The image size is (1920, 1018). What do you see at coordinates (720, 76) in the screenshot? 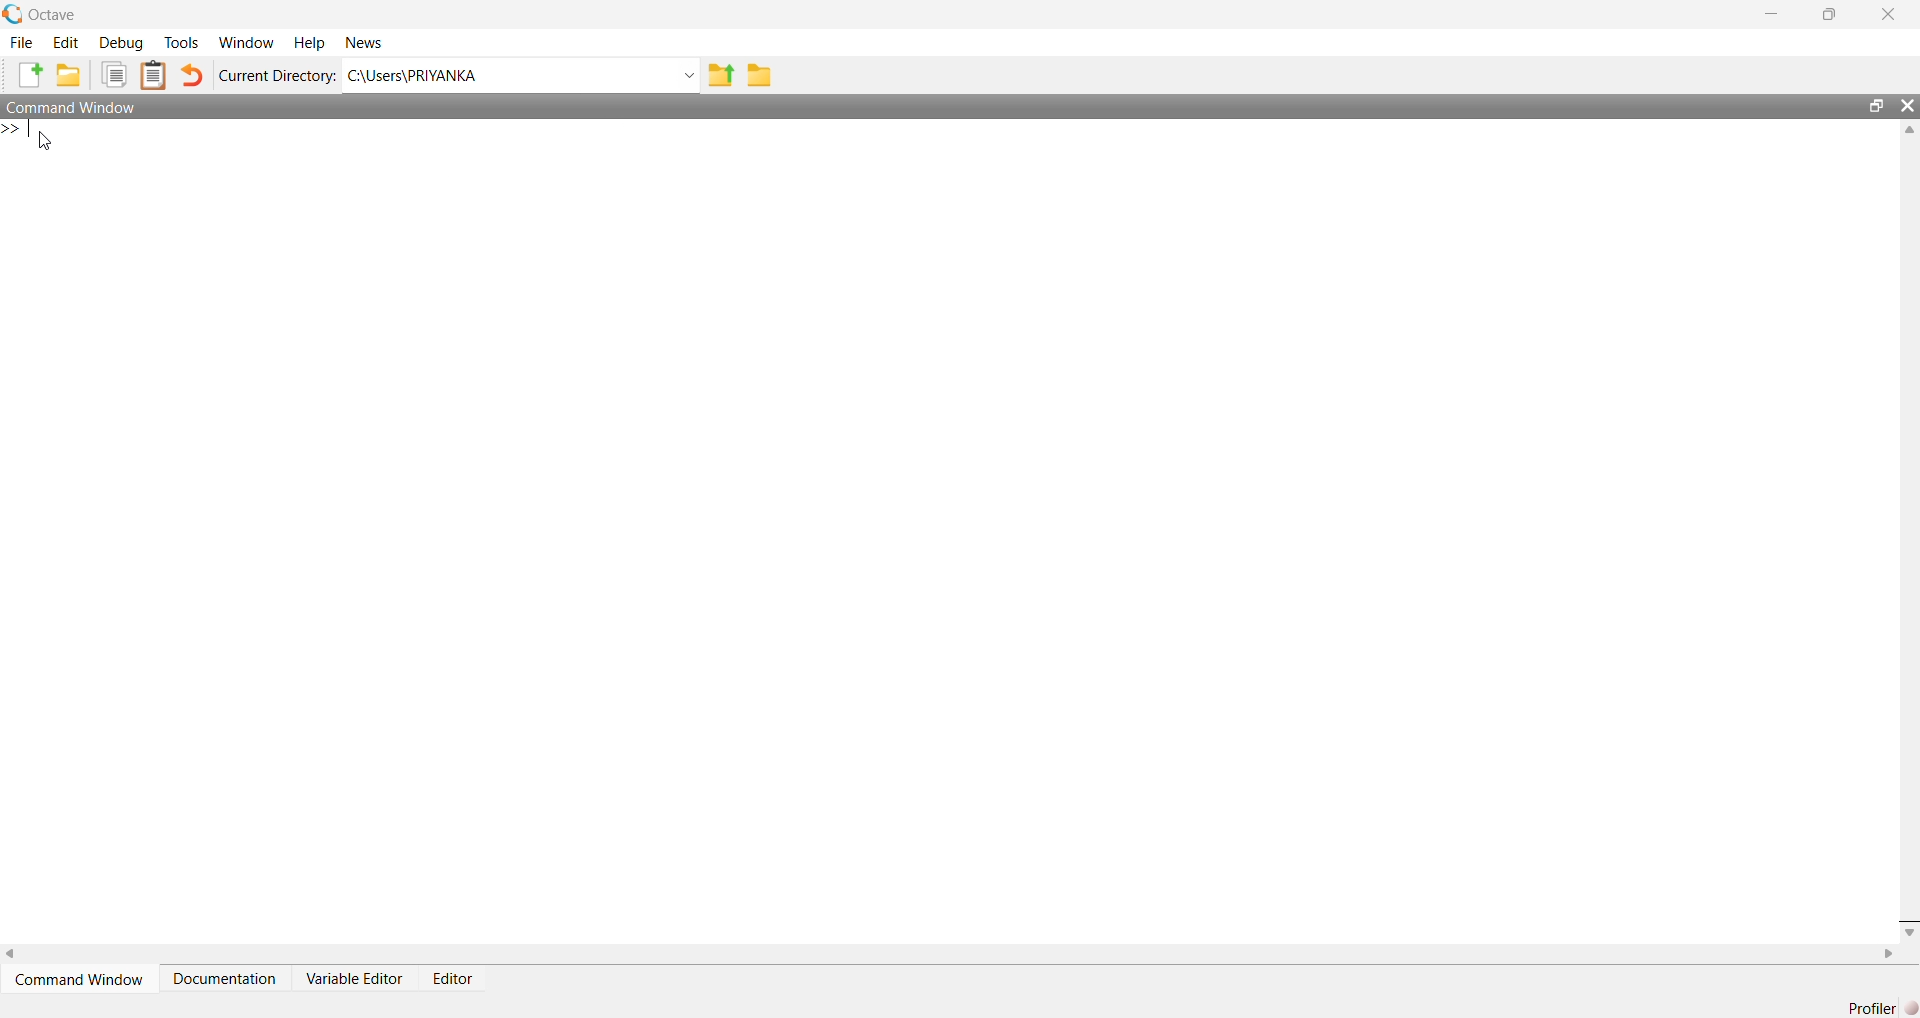
I see `share folder` at bounding box center [720, 76].